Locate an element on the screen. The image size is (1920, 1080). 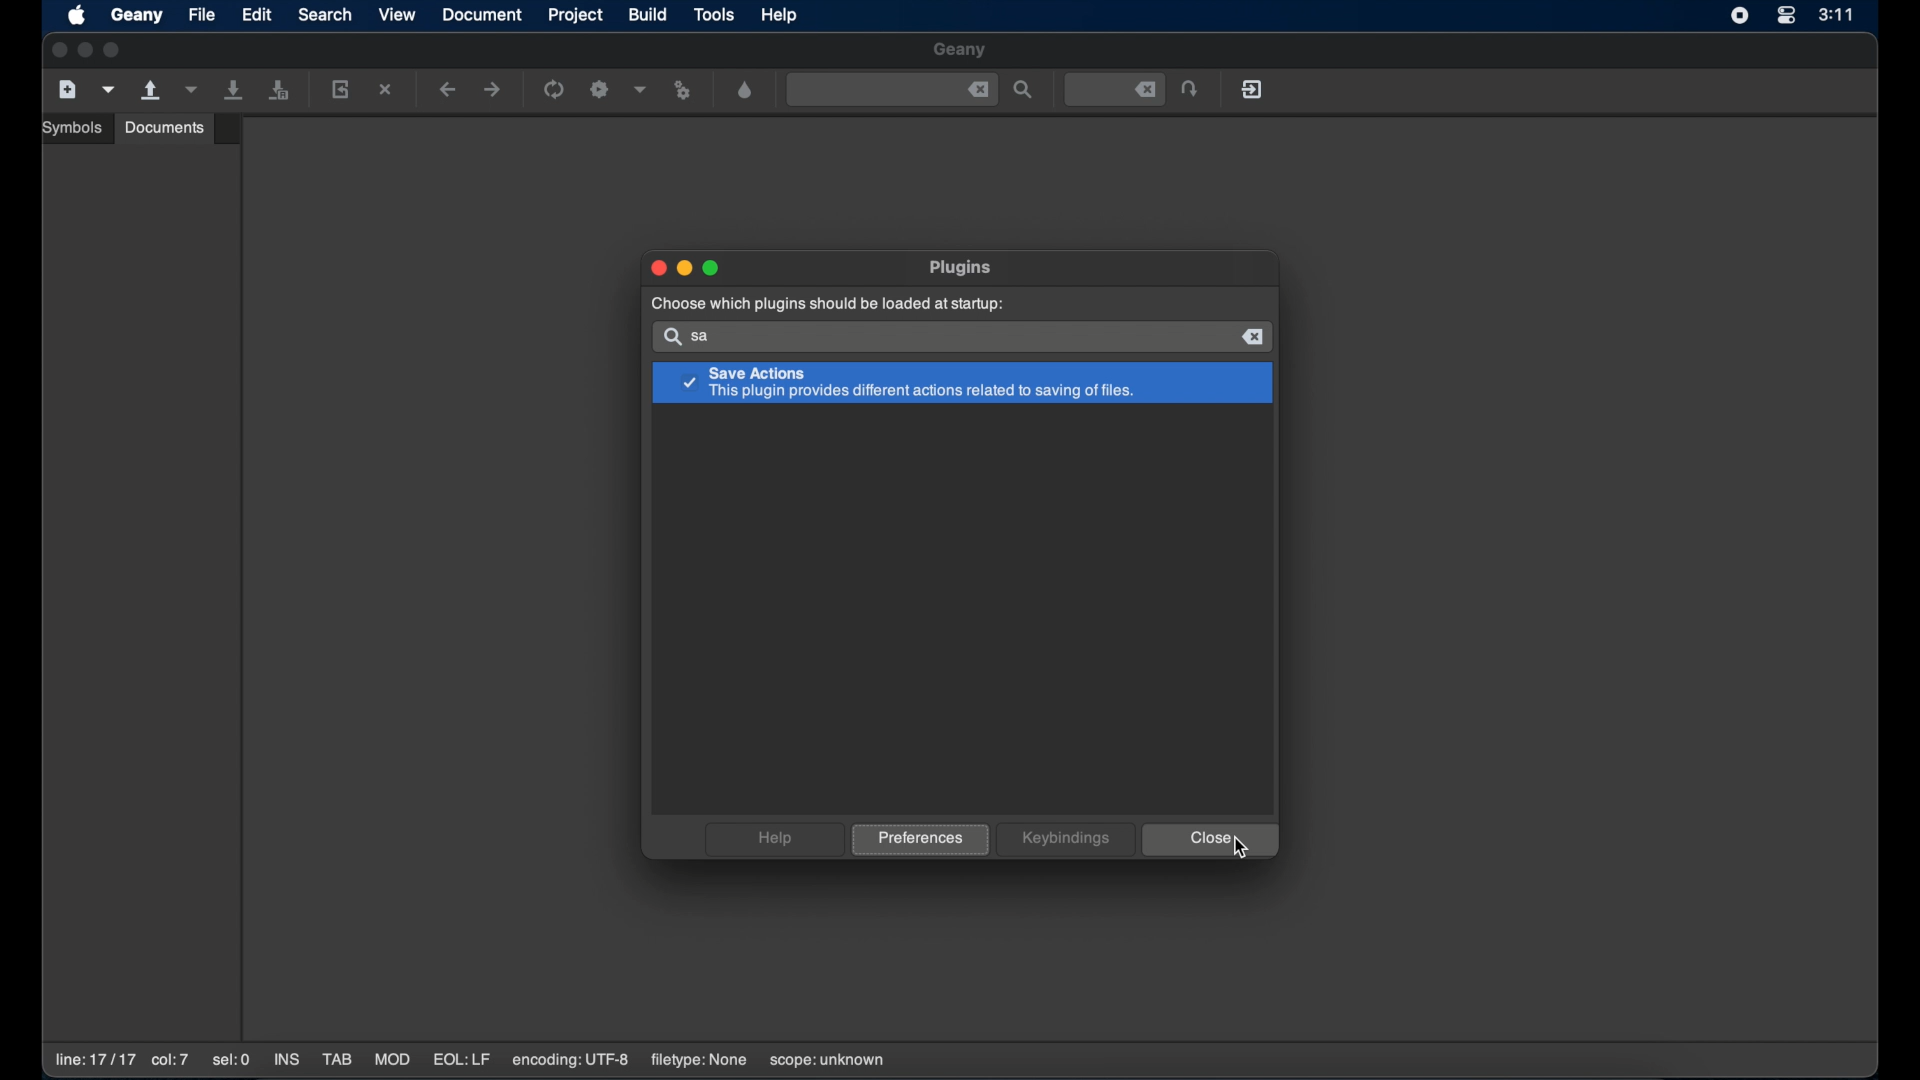
reload the current file is located at coordinates (341, 89).